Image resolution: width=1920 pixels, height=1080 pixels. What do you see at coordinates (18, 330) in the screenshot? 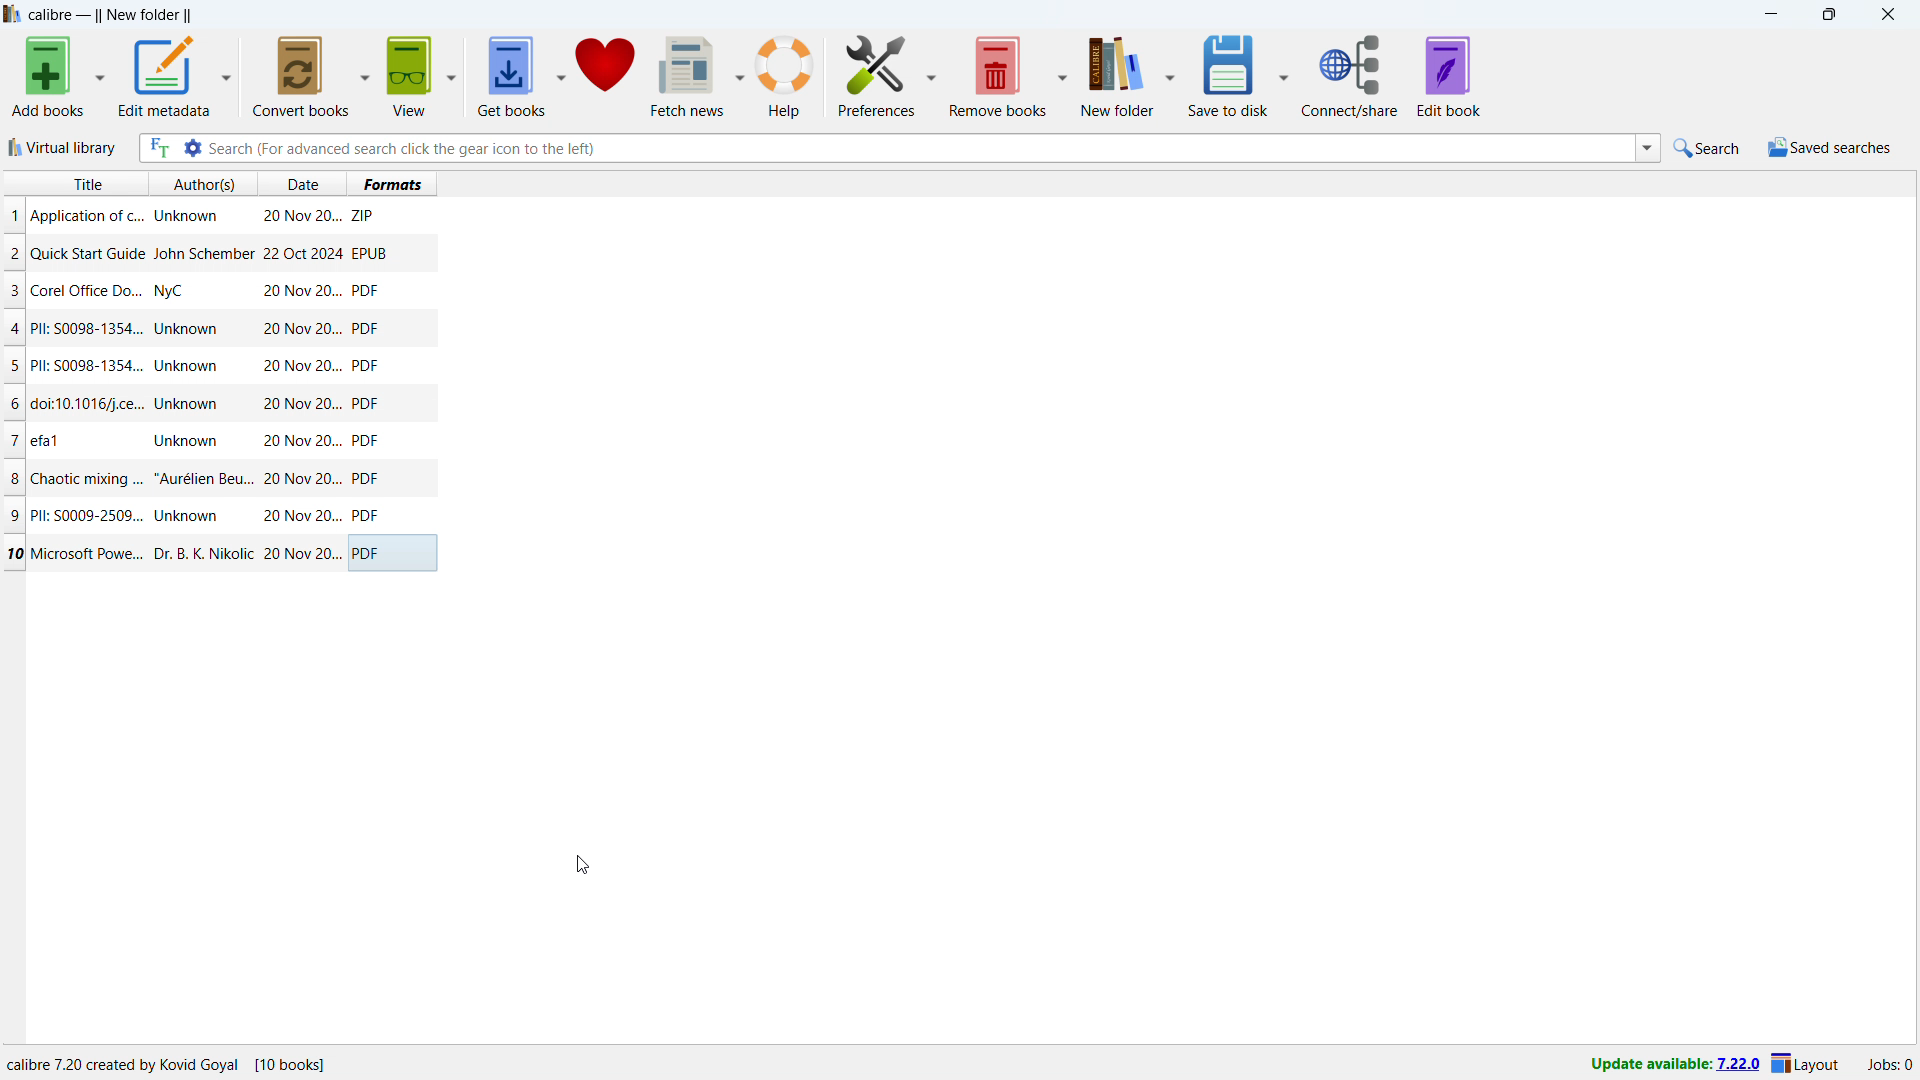
I see `4` at bounding box center [18, 330].